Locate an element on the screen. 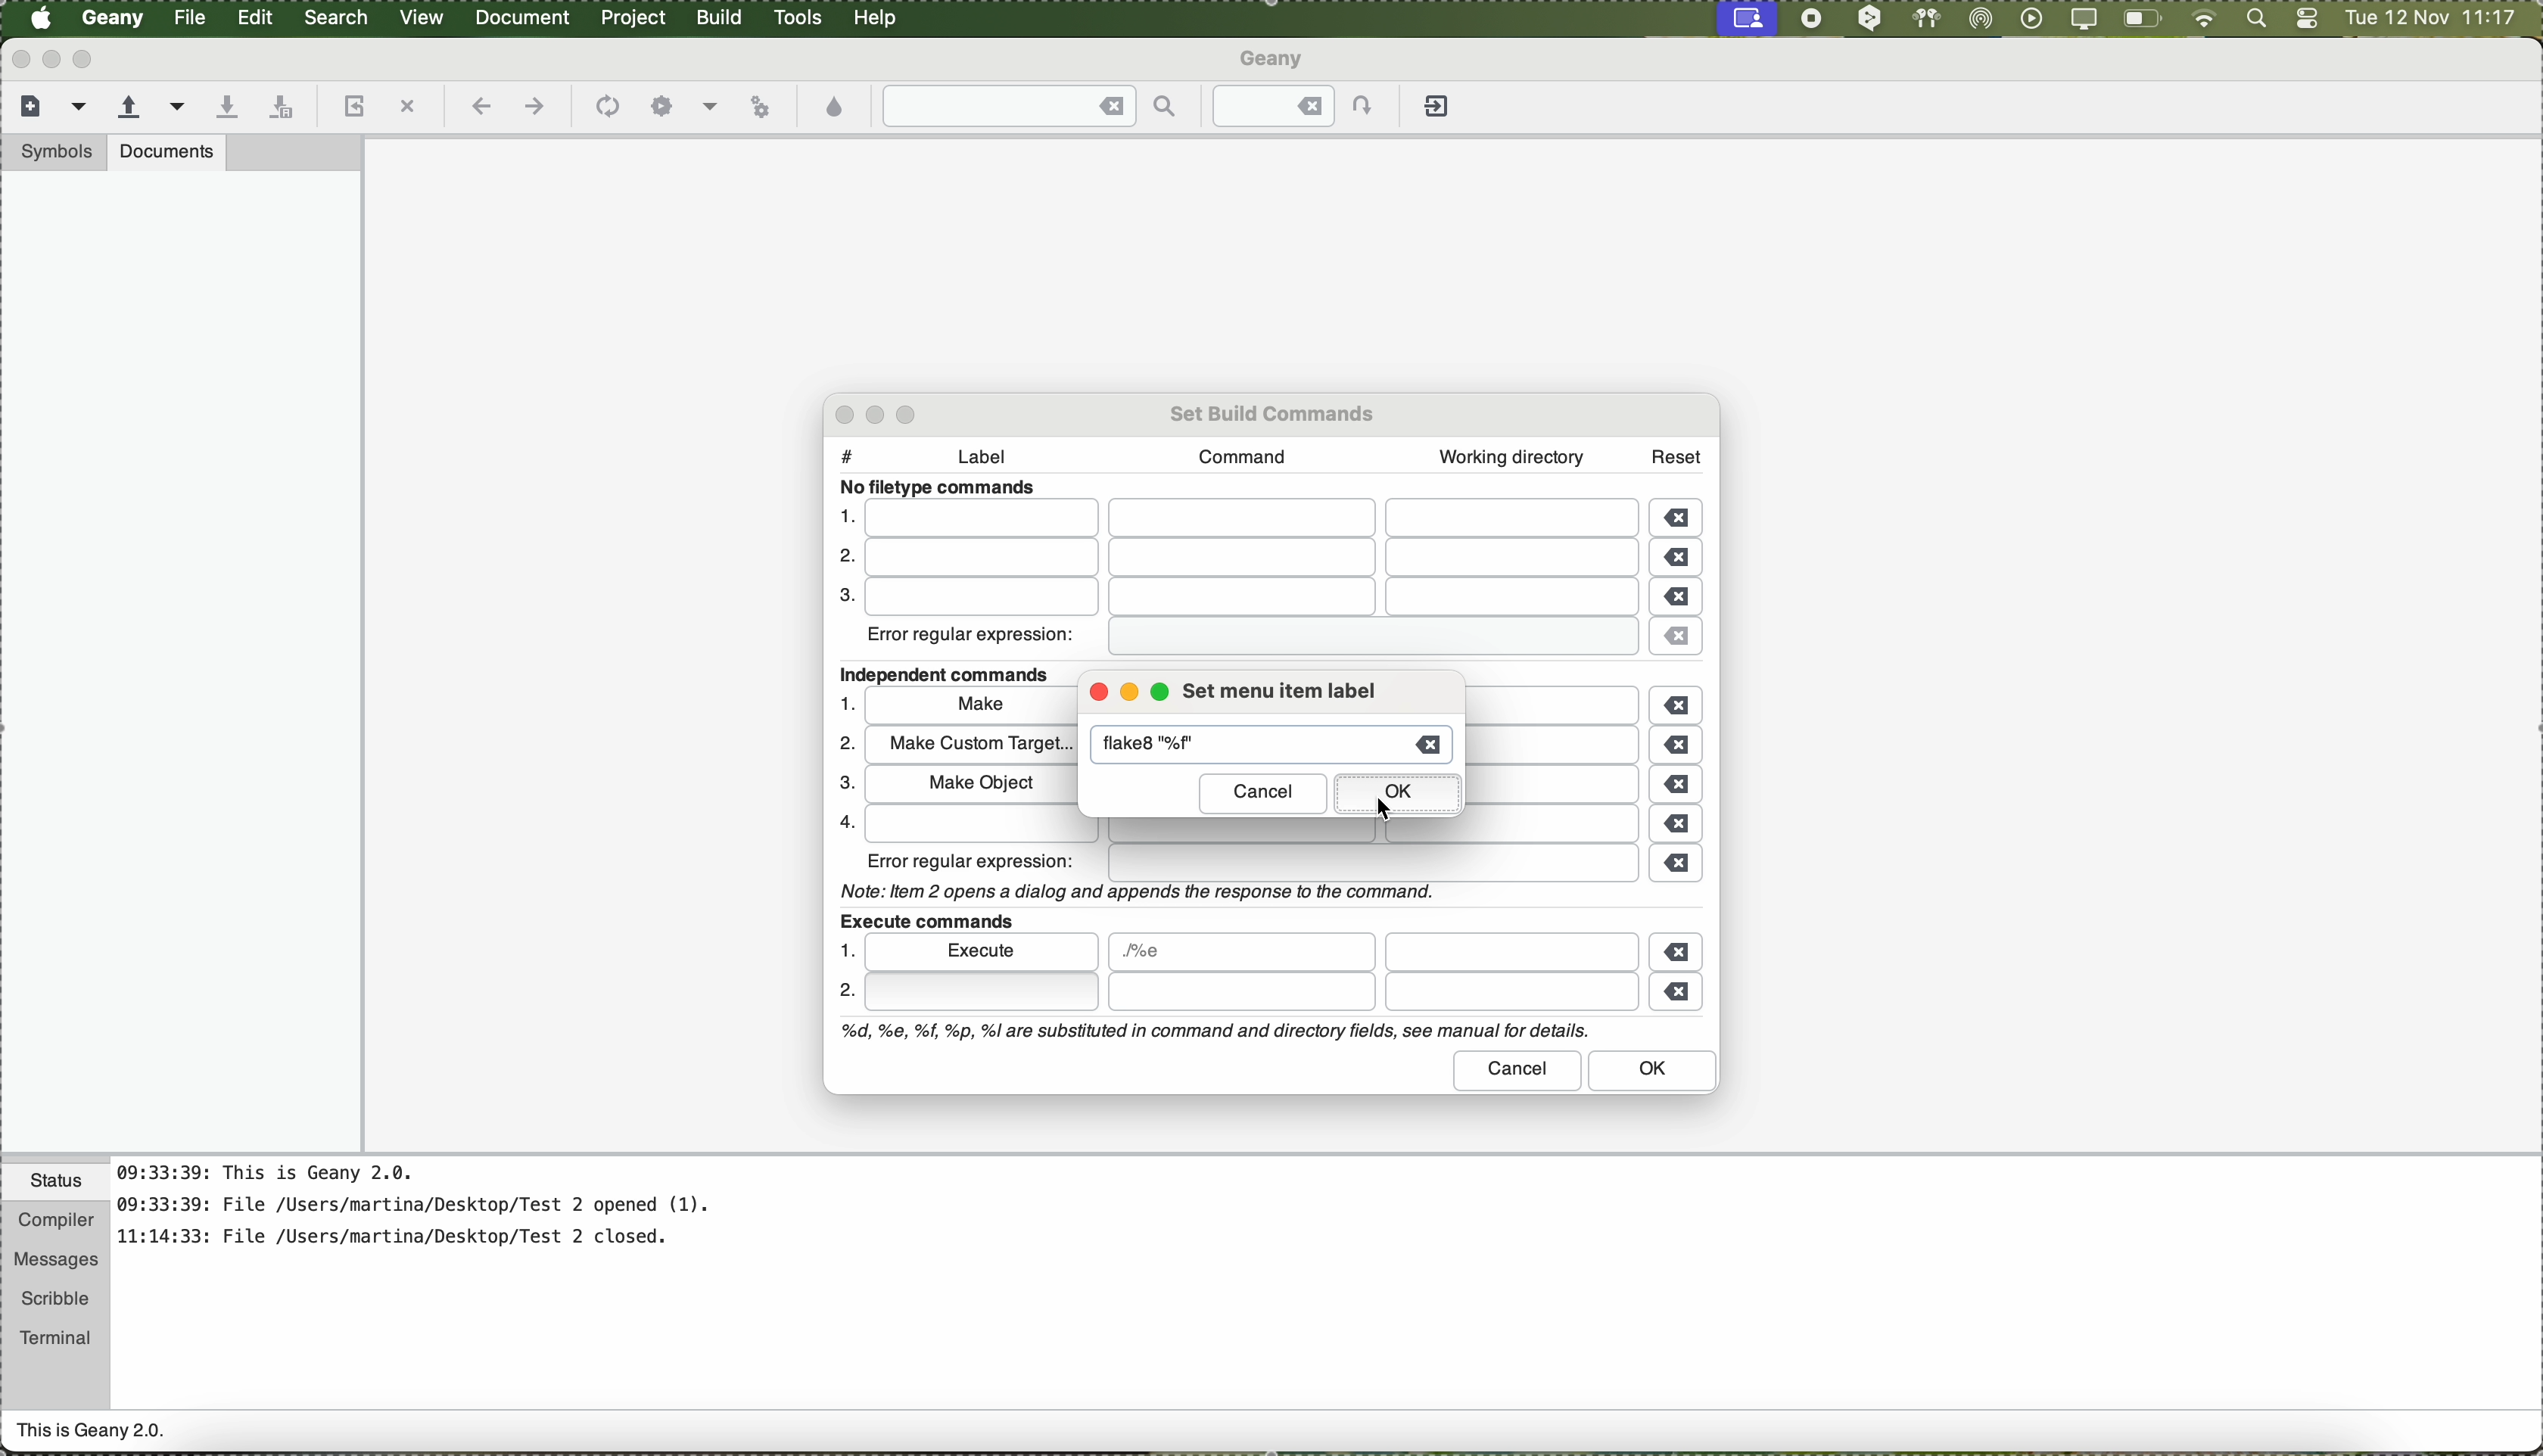 This screenshot has width=2543, height=1456. run or view the current file is located at coordinates (760, 104).